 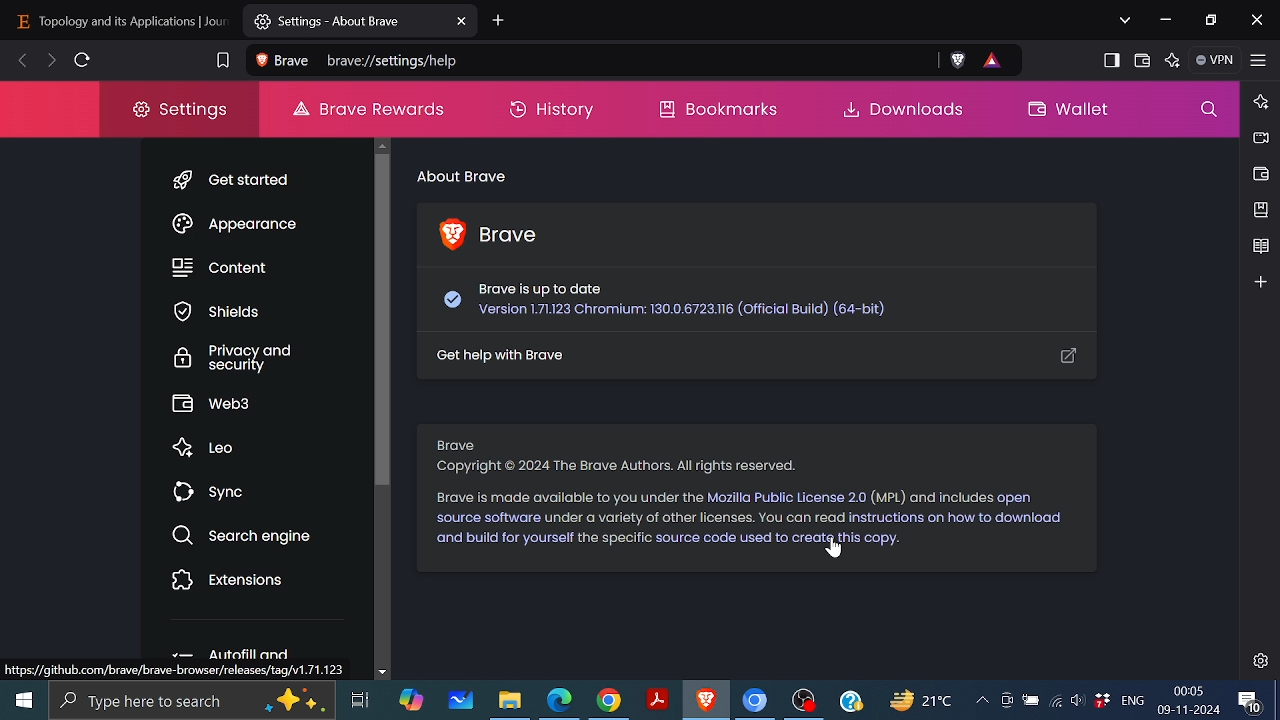 I want to click on Content, so click(x=224, y=266).